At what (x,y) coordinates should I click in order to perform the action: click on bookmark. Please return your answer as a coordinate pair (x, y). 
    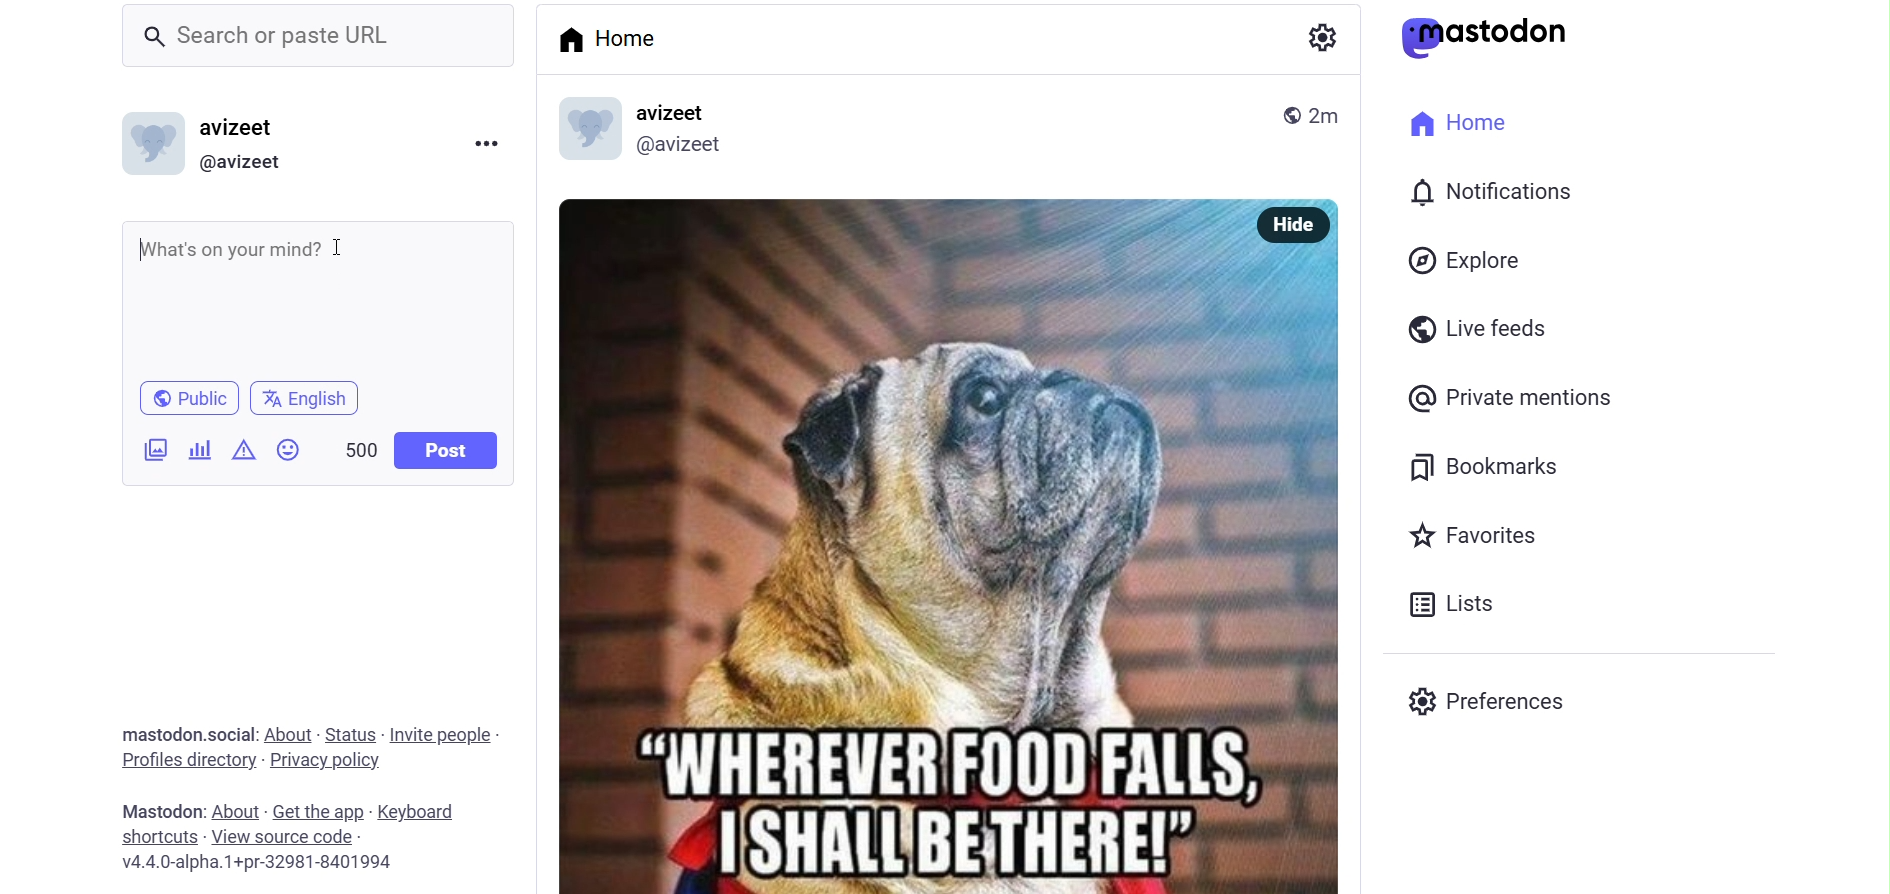
    Looking at the image, I should click on (1471, 466).